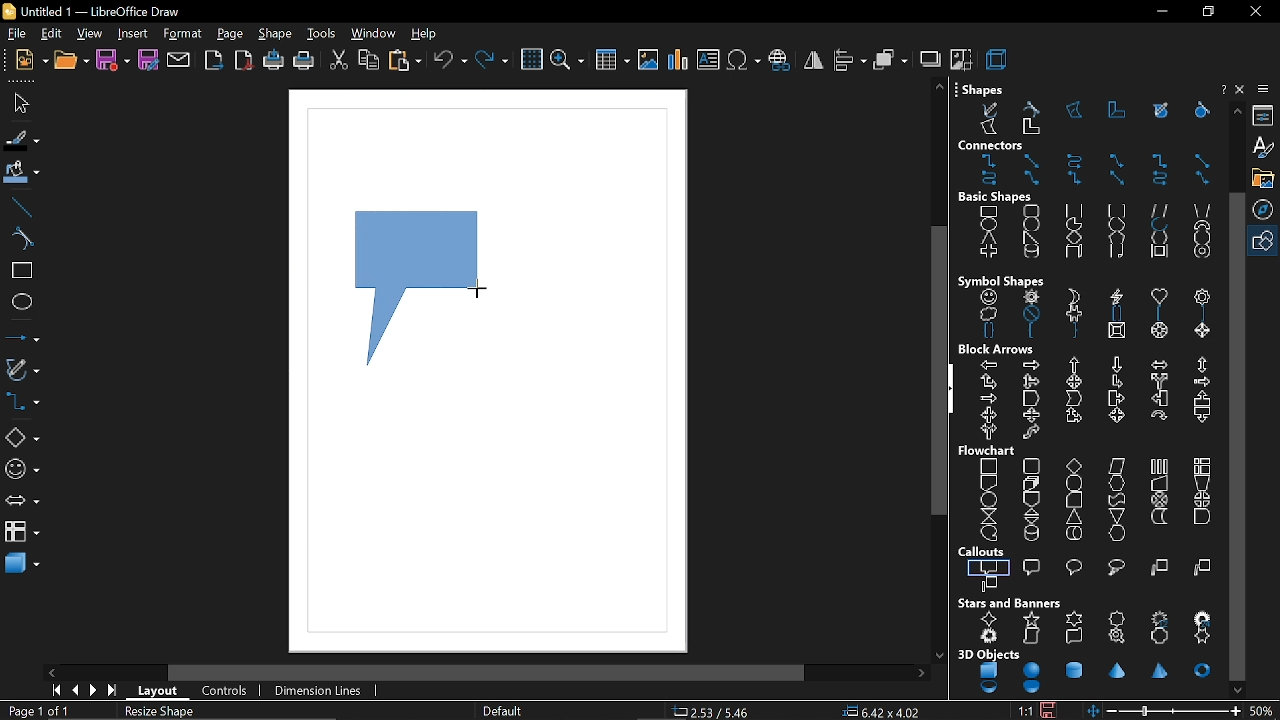 The width and height of the screenshot is (1280, 720). What do you see at coordinates (72, 692) in the screenshot?
I see `previous page` at bounding box center [72, 692].